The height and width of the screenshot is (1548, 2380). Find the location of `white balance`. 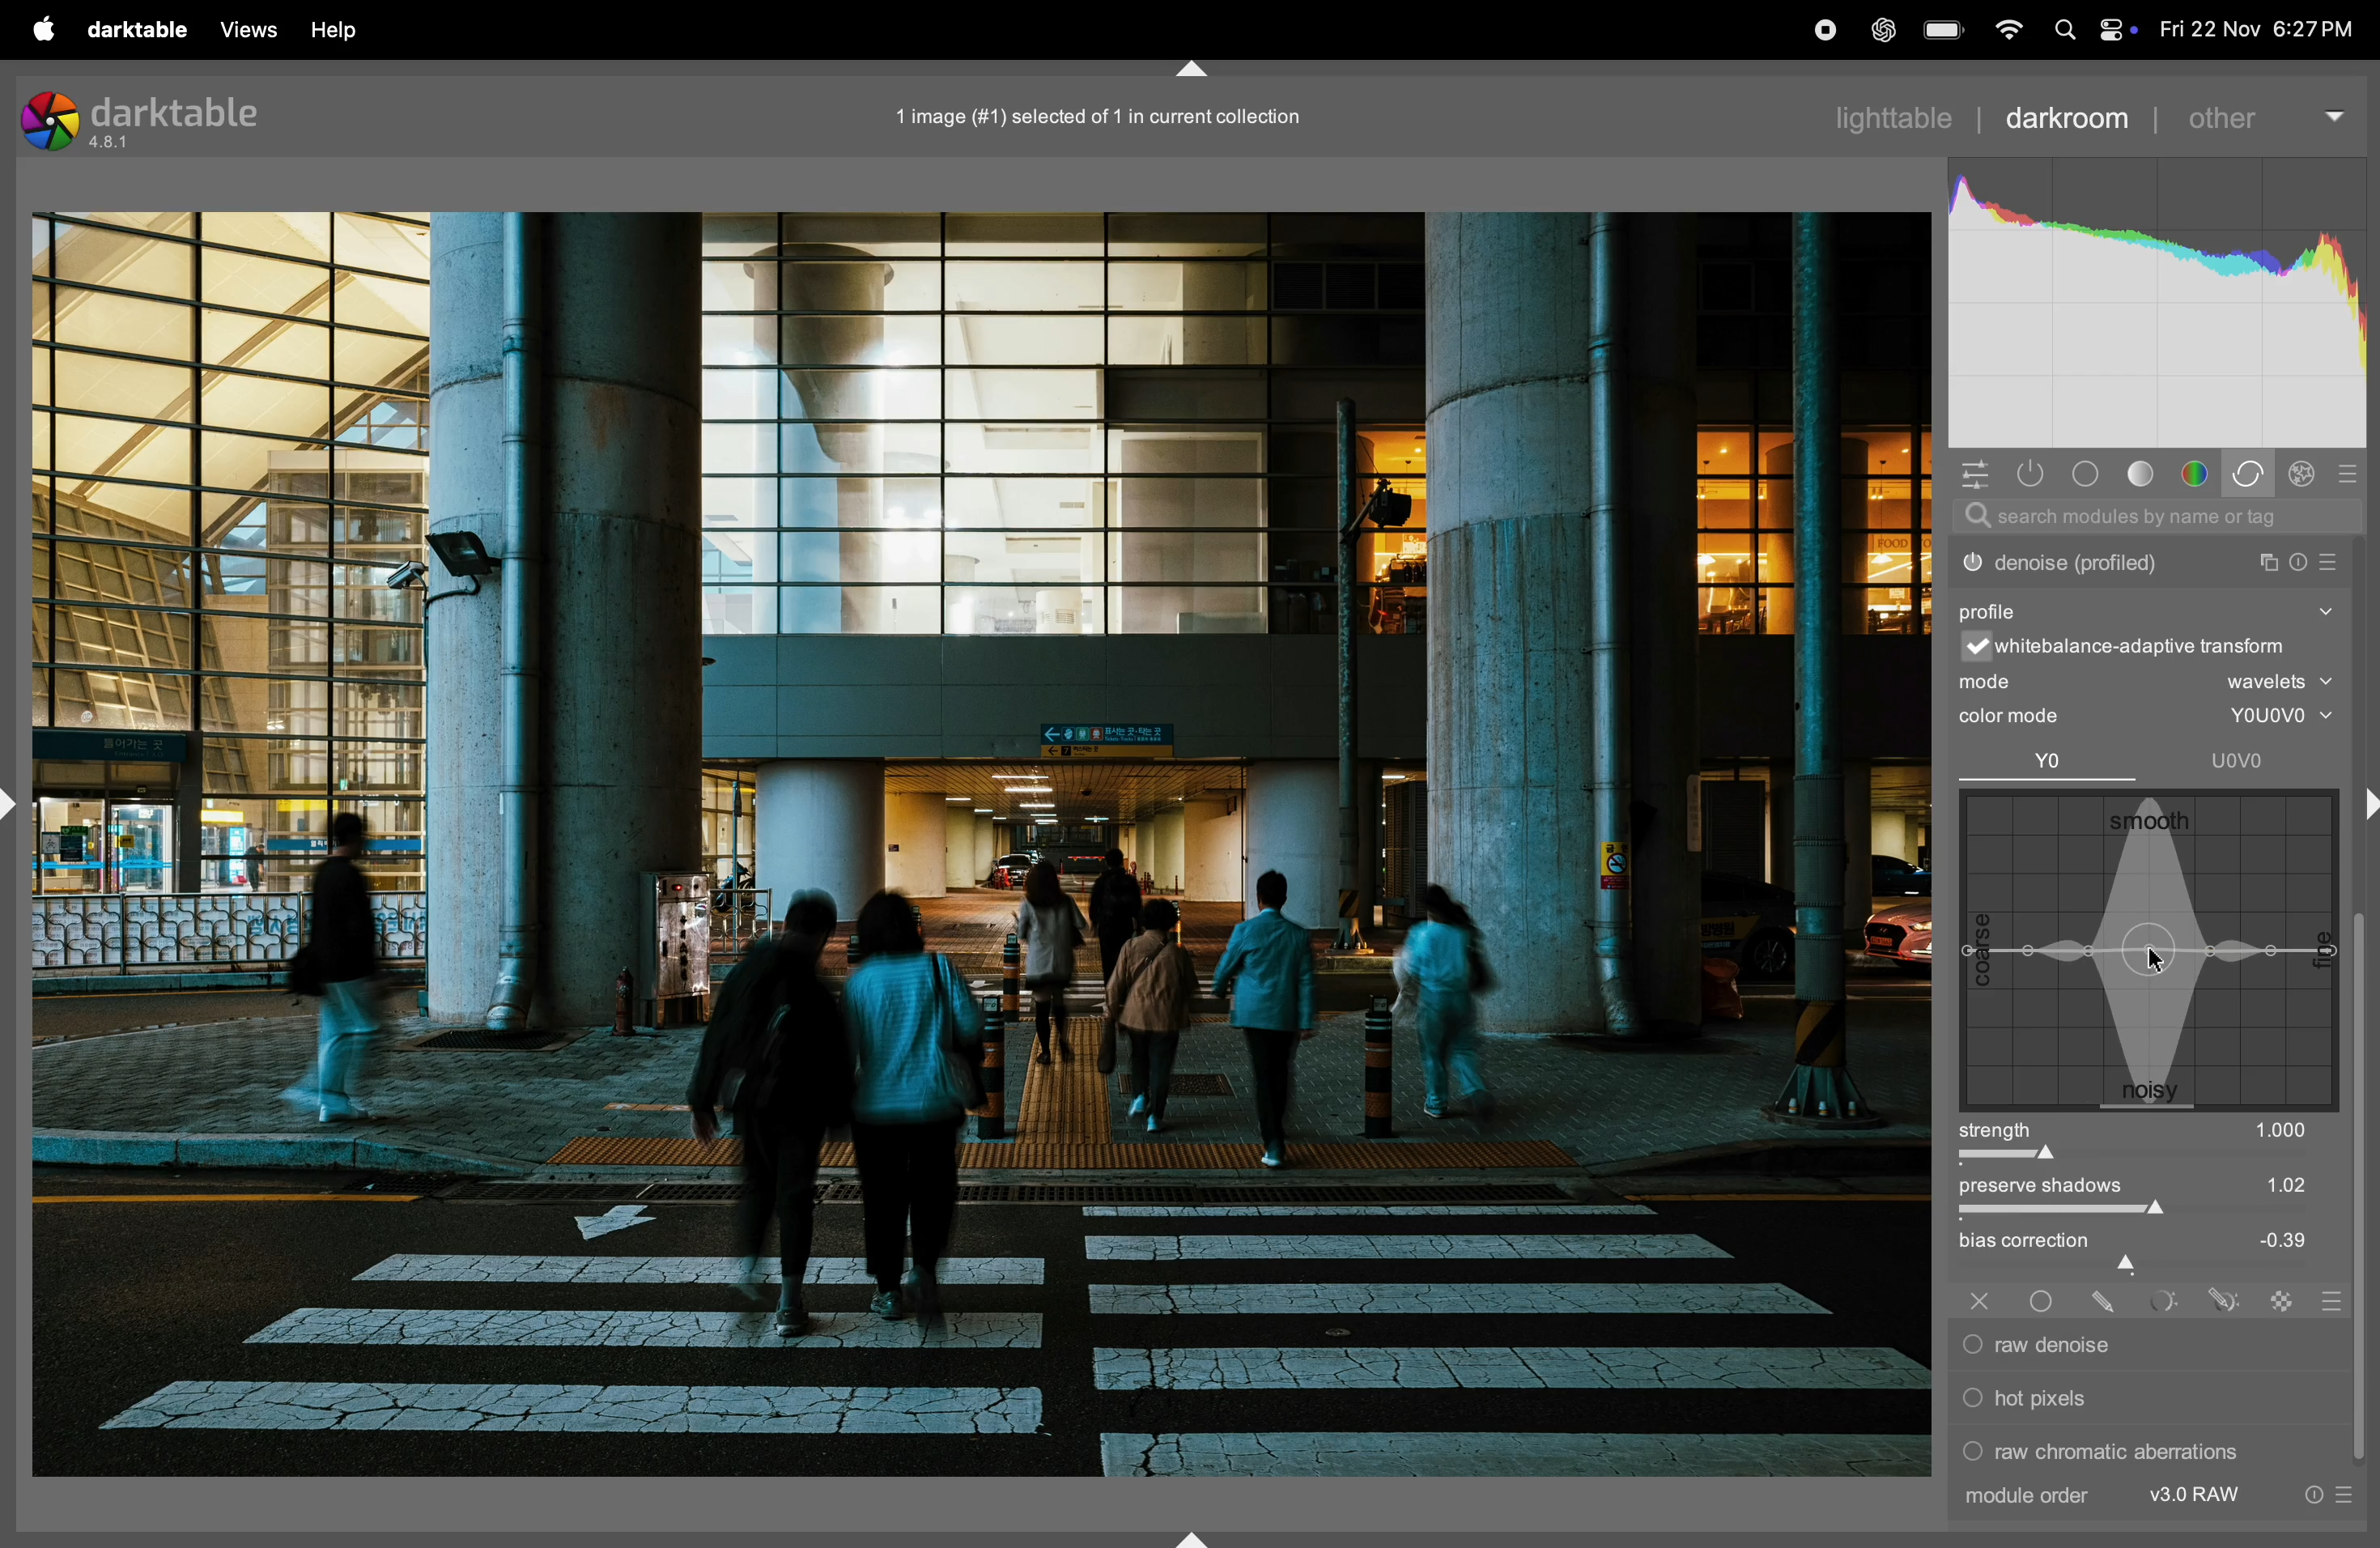

white balance is located at coordinates (2126, 647).